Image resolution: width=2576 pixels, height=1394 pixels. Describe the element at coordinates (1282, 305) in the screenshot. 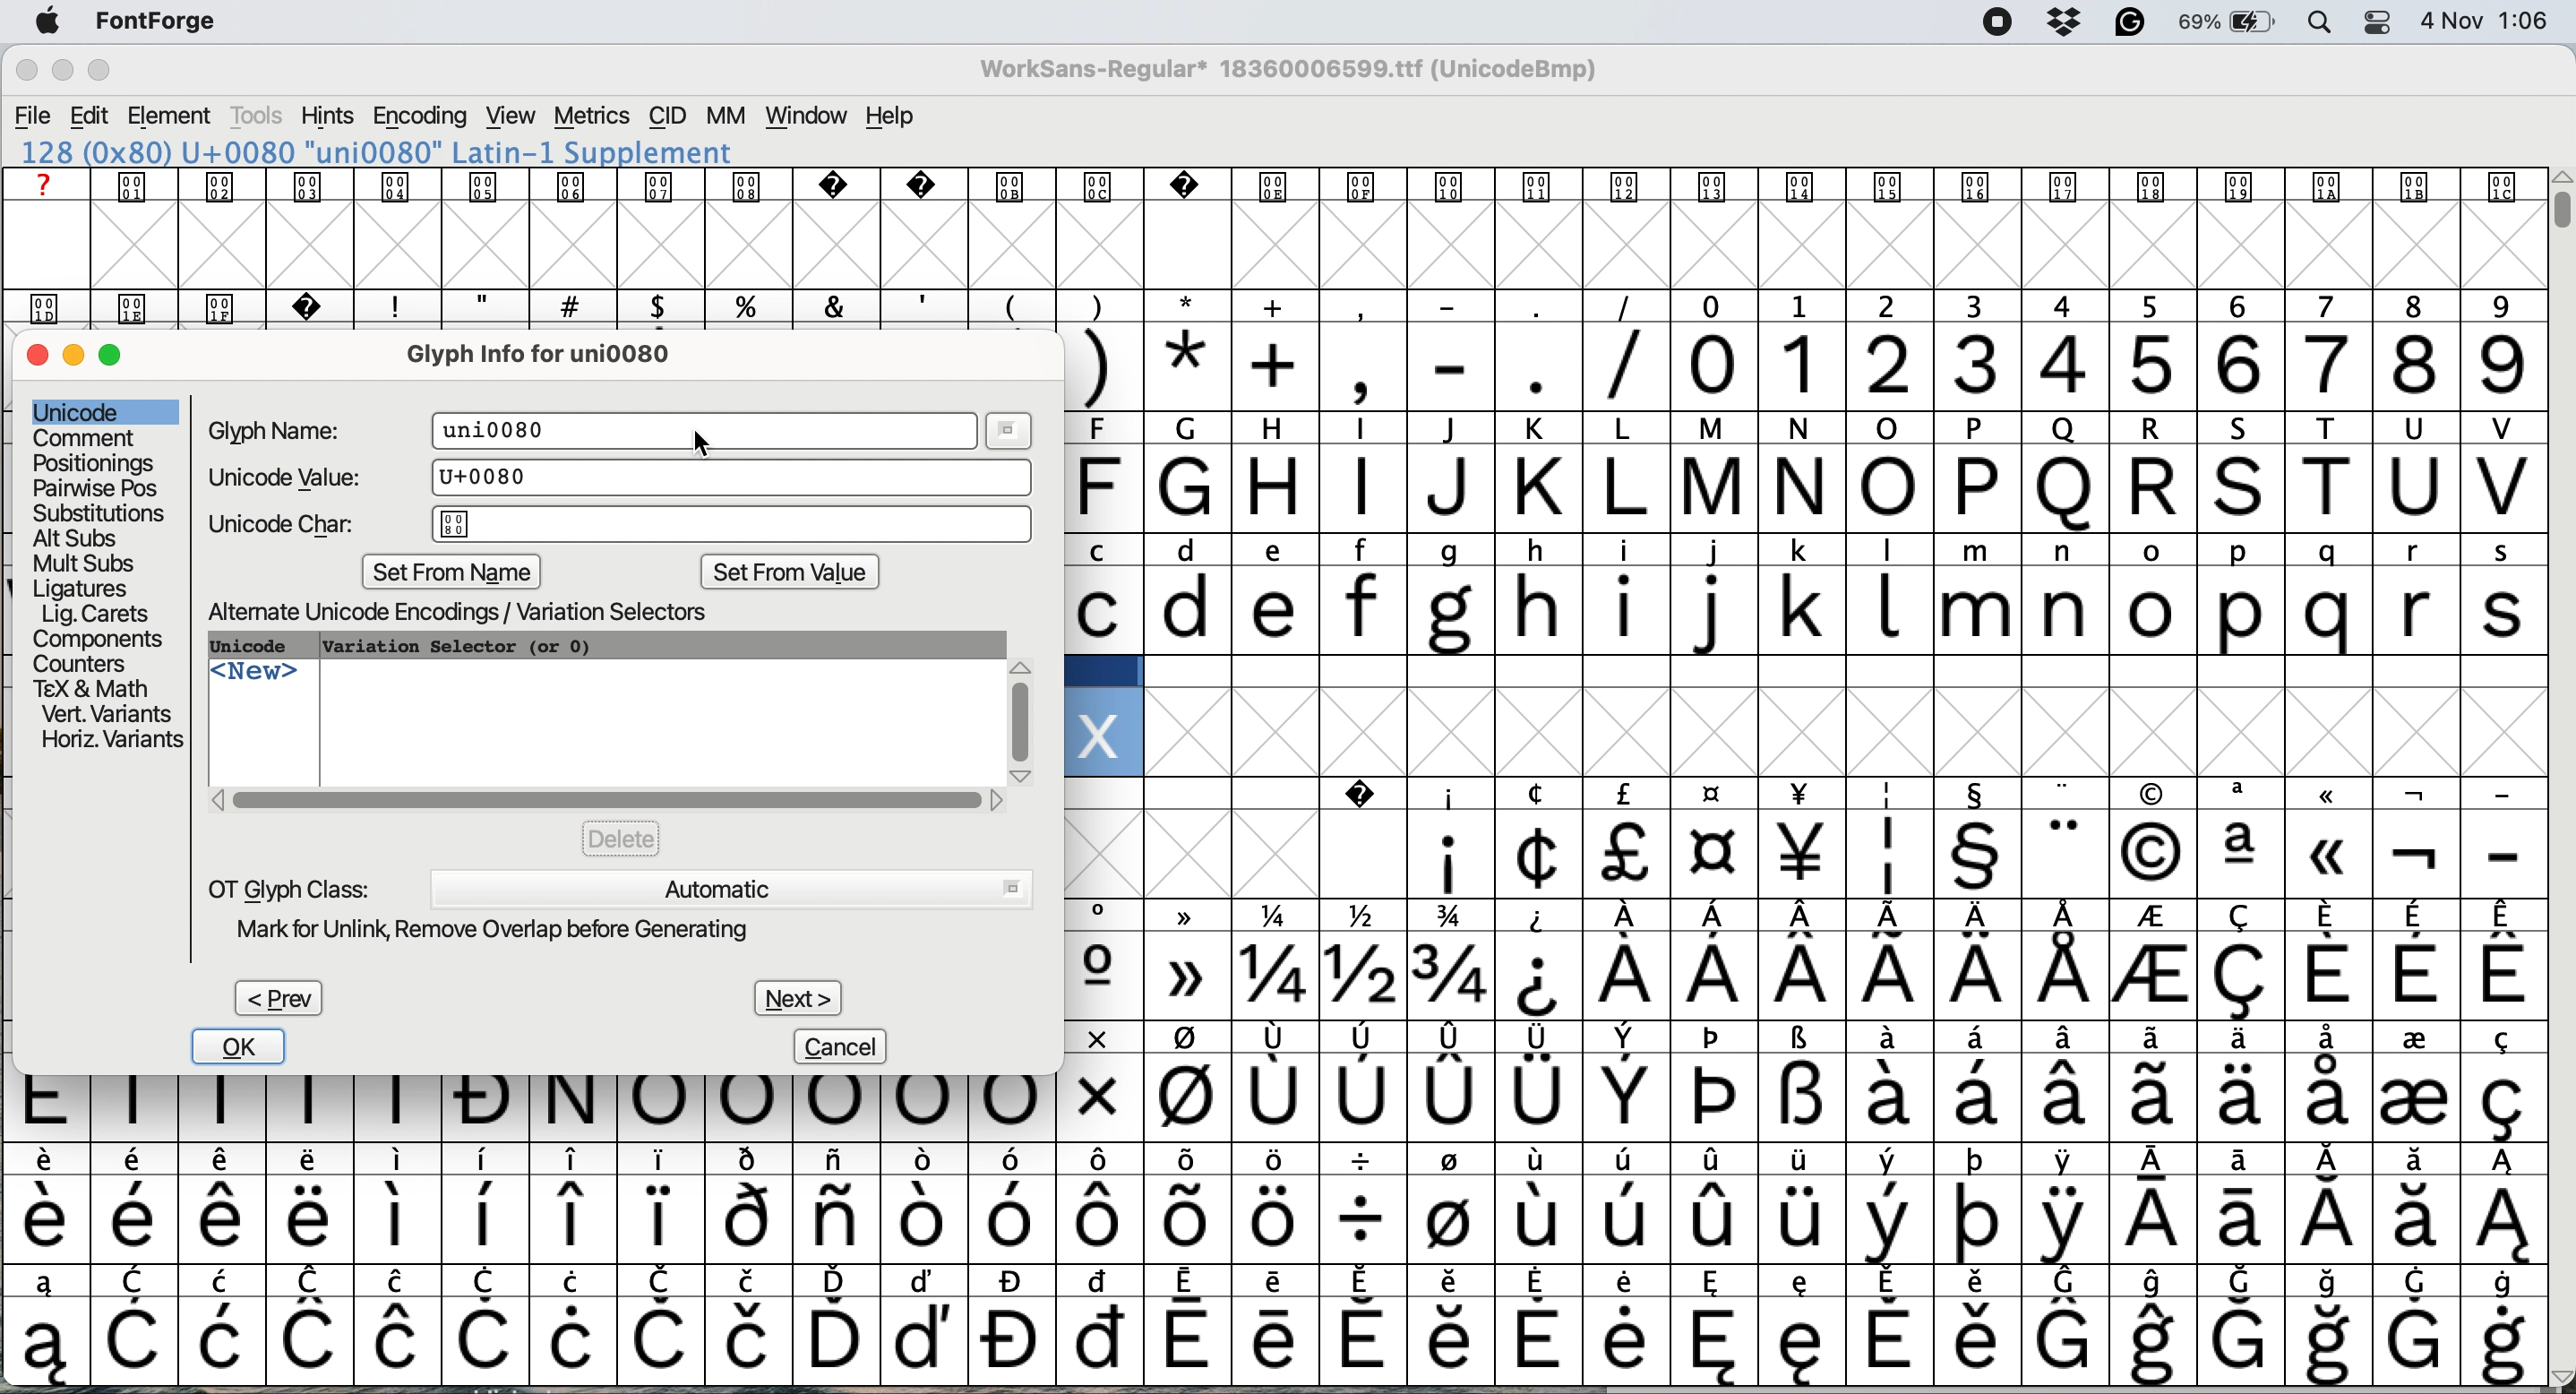

I see `special characters and text` at that location.